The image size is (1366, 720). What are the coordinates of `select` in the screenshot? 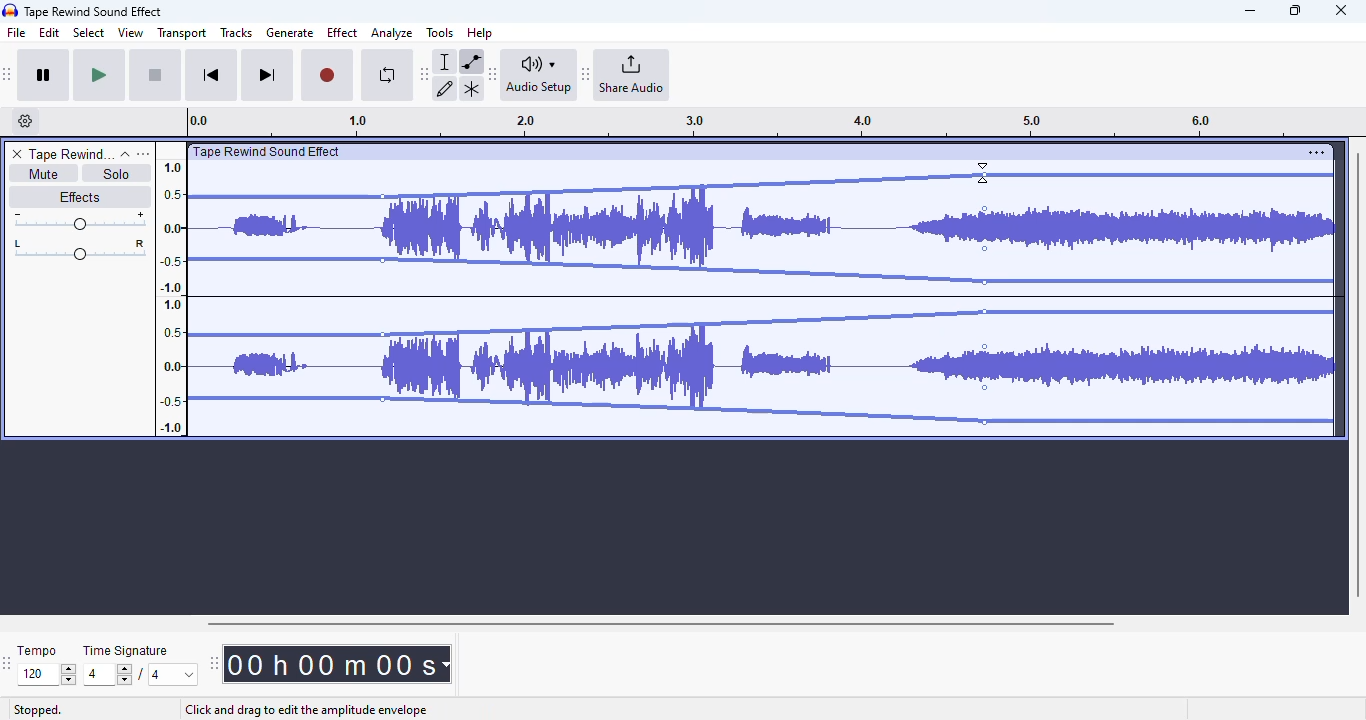 It's located at (89, 32).